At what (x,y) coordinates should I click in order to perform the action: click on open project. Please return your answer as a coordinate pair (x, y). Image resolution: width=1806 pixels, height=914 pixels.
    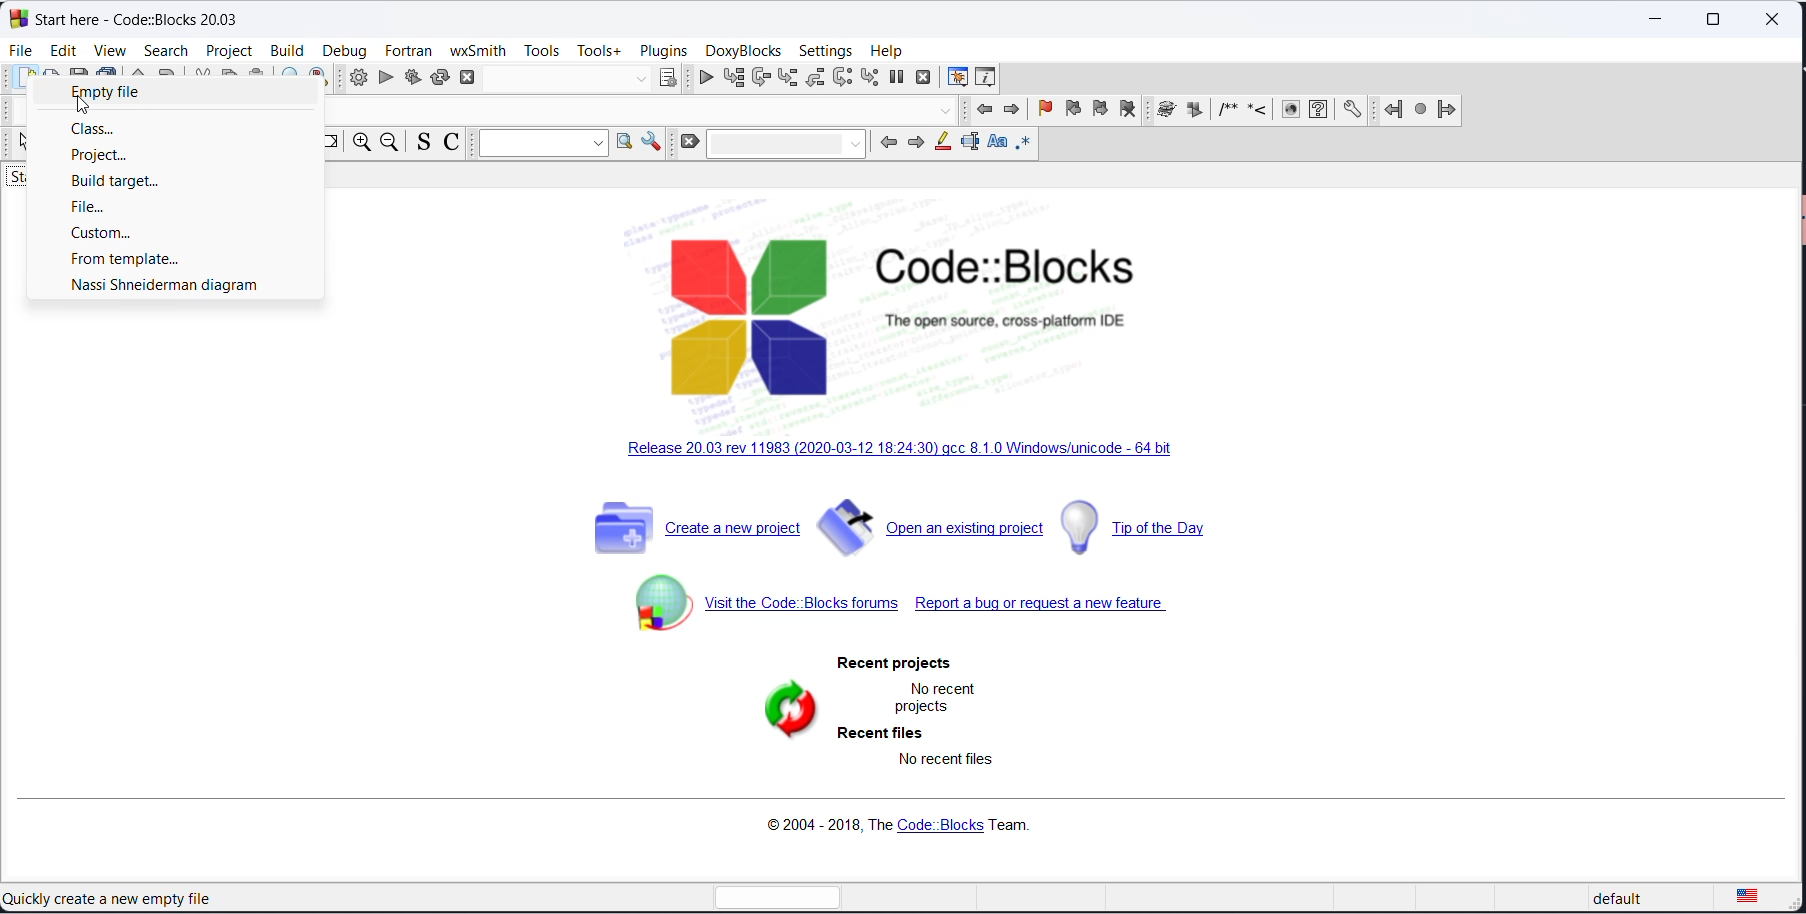
    Looking at the image, I should click on (934, 525).